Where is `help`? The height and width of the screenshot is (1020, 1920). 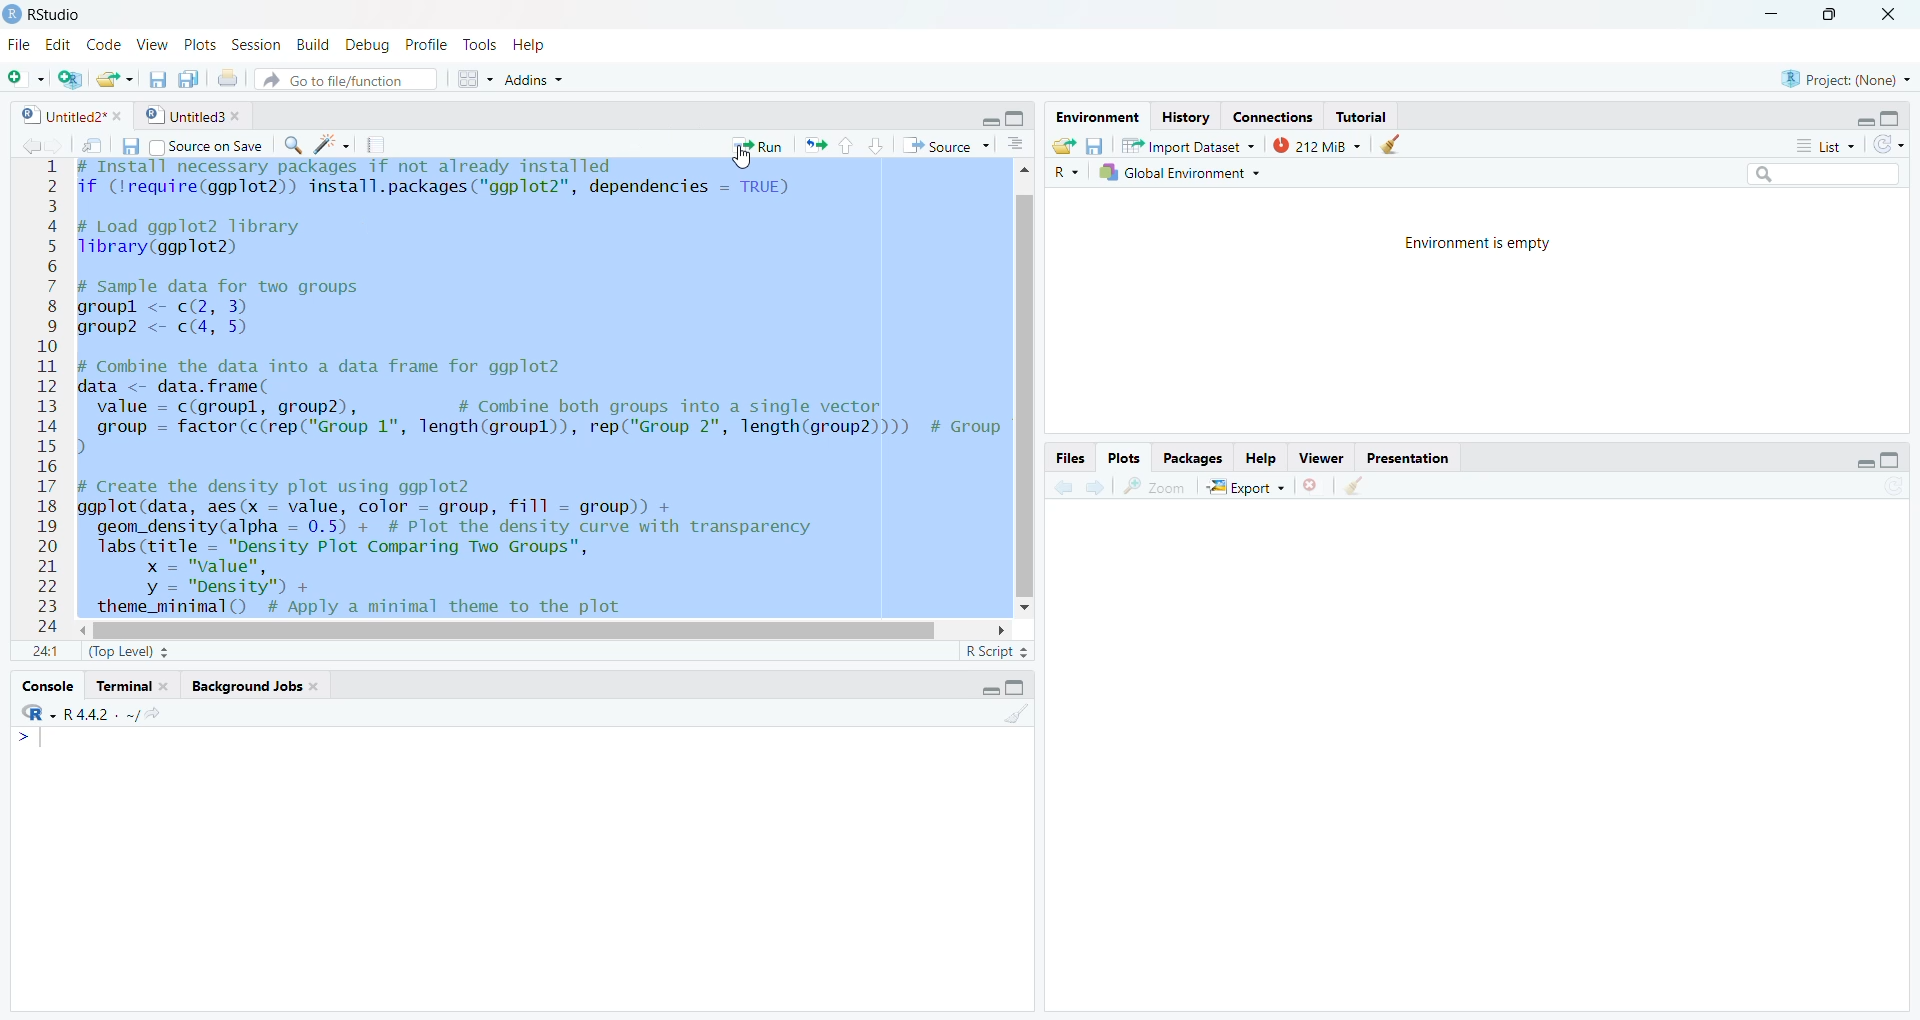
help is located at coordinates (536, 49).